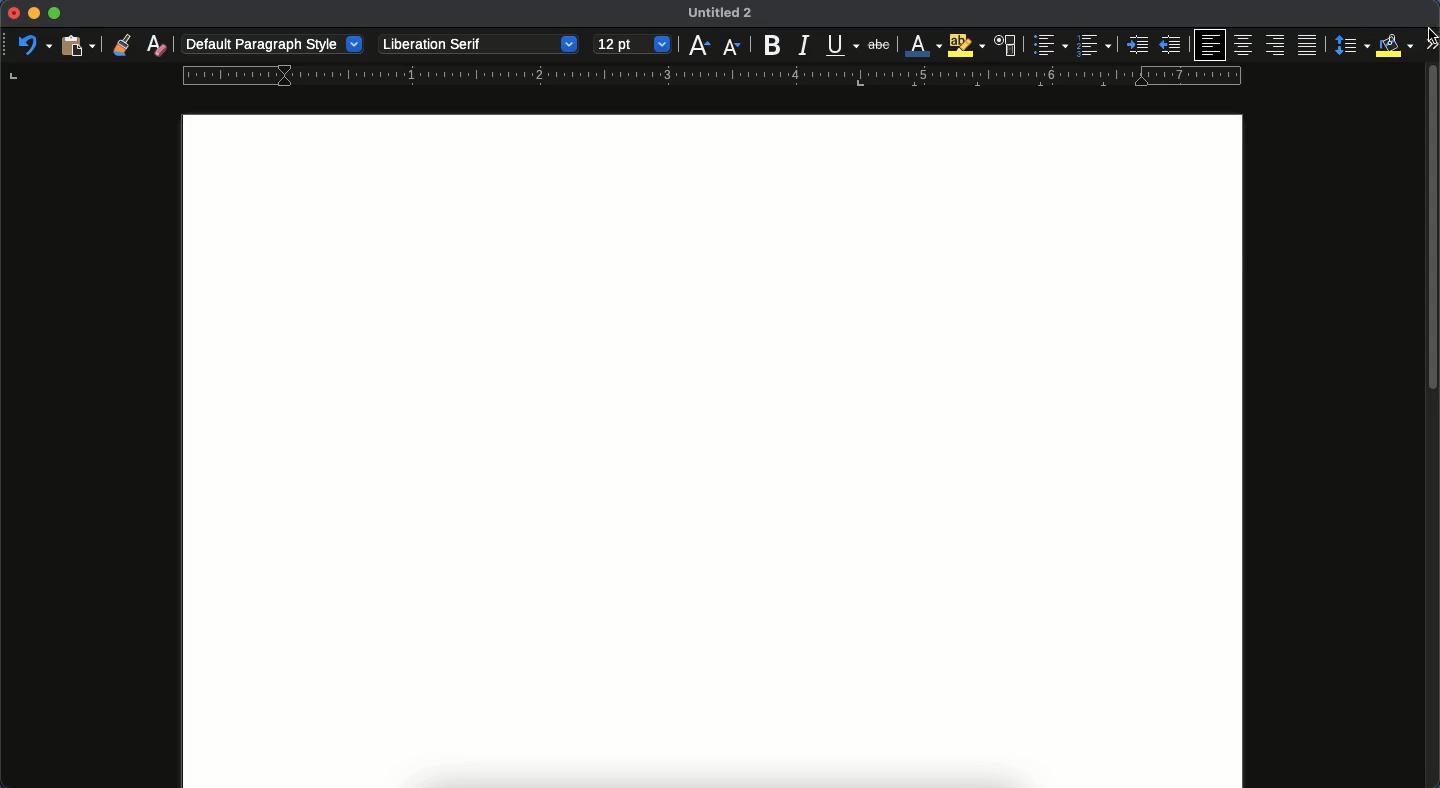 The image size is (1440, 788). I want to click on right align, so click(1276, 46).